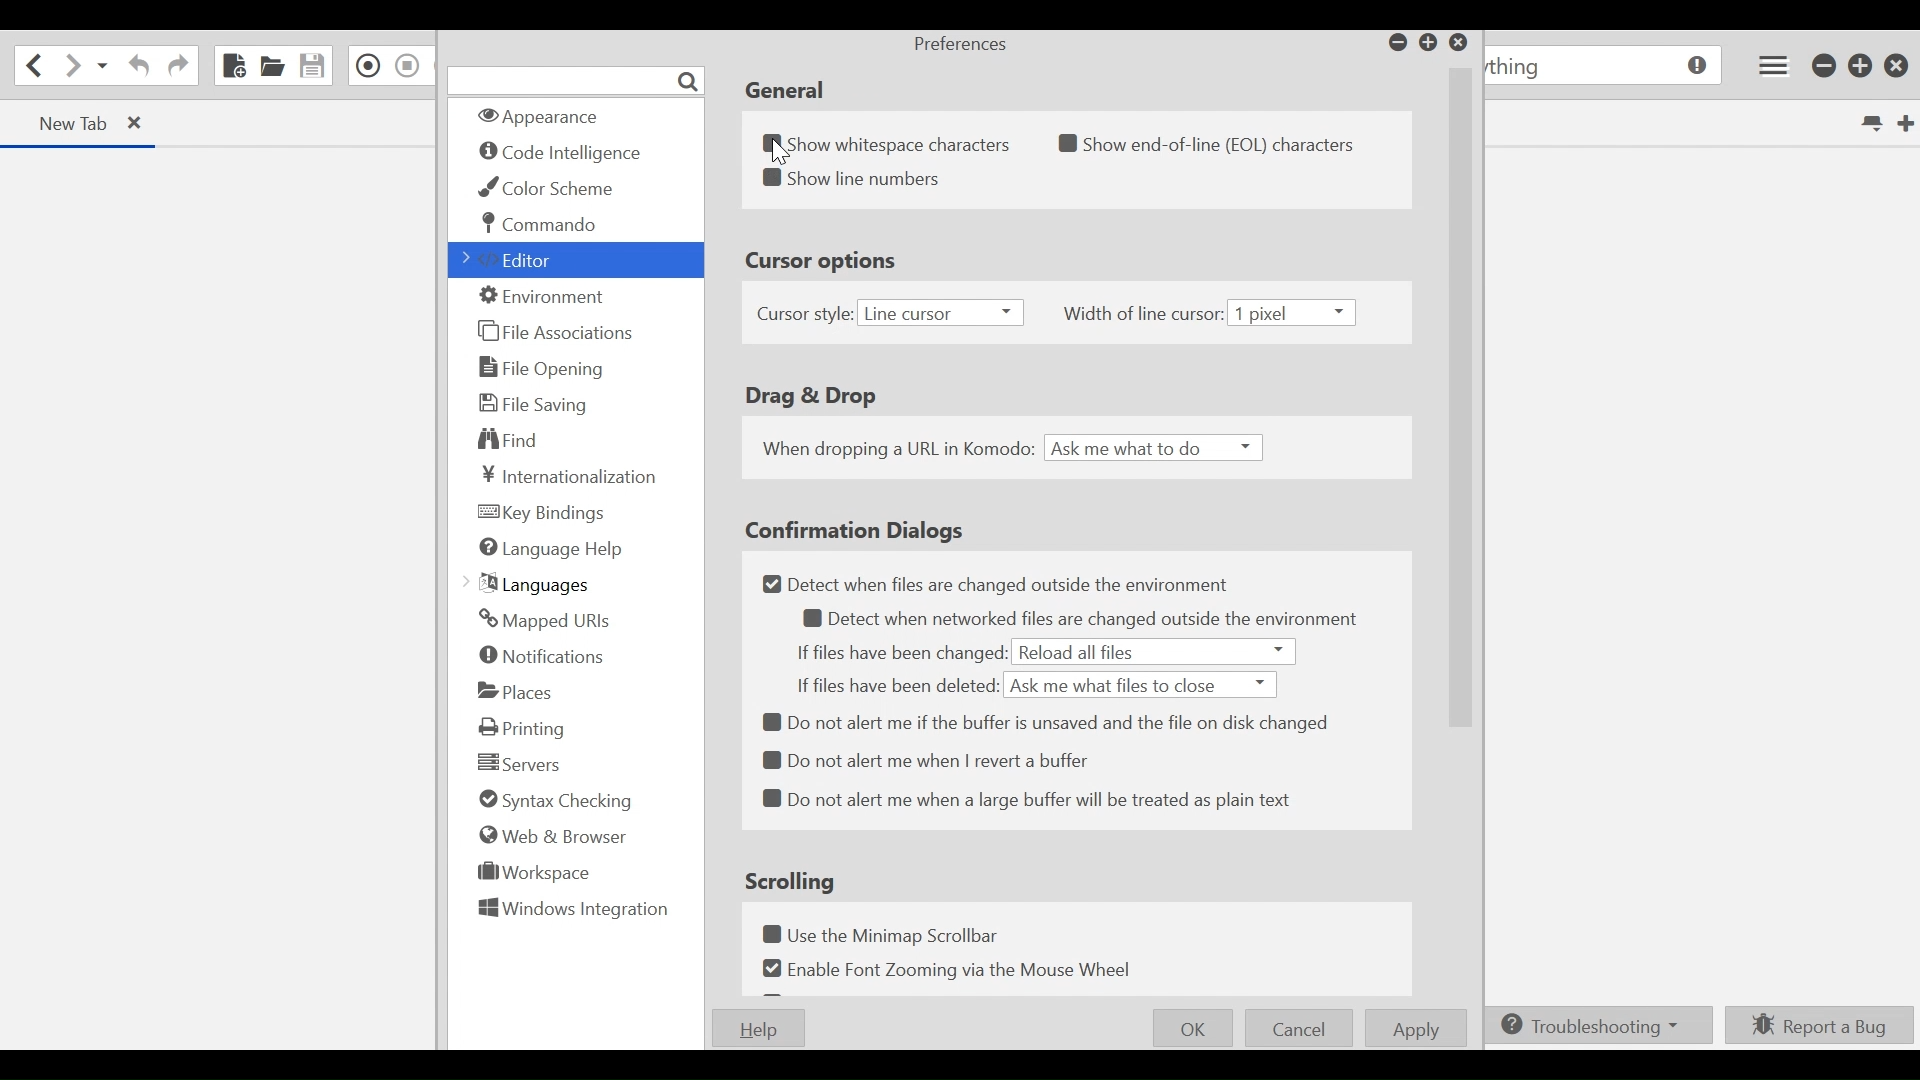 The width and height of the screenshot is (1920, 1080). What do you see at coordinates (549, 188) in the screenshot?
I see `Color Scheme` at bounding box center [549, 188].